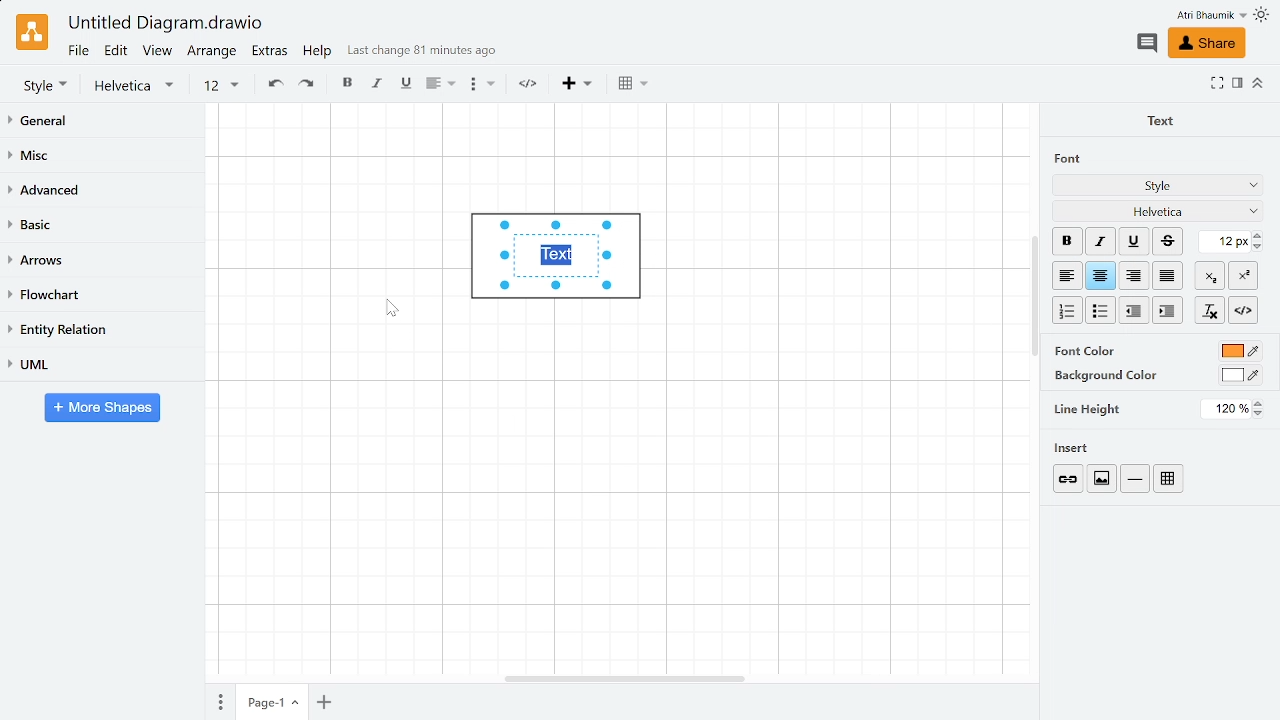 This screenshot has height=720, width=1280. I want to click on Share, so click(1205, 44).